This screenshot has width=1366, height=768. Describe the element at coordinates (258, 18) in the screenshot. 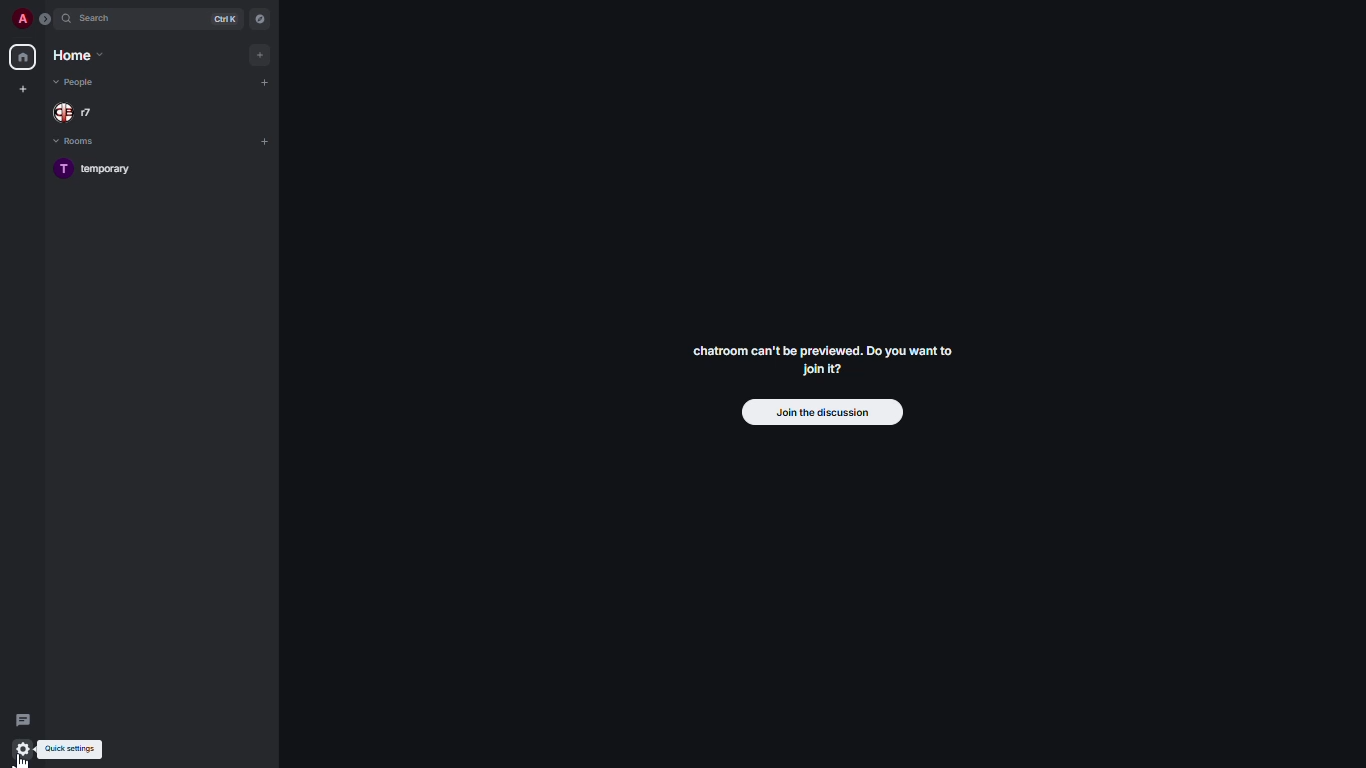

I see `navigator` at that location.